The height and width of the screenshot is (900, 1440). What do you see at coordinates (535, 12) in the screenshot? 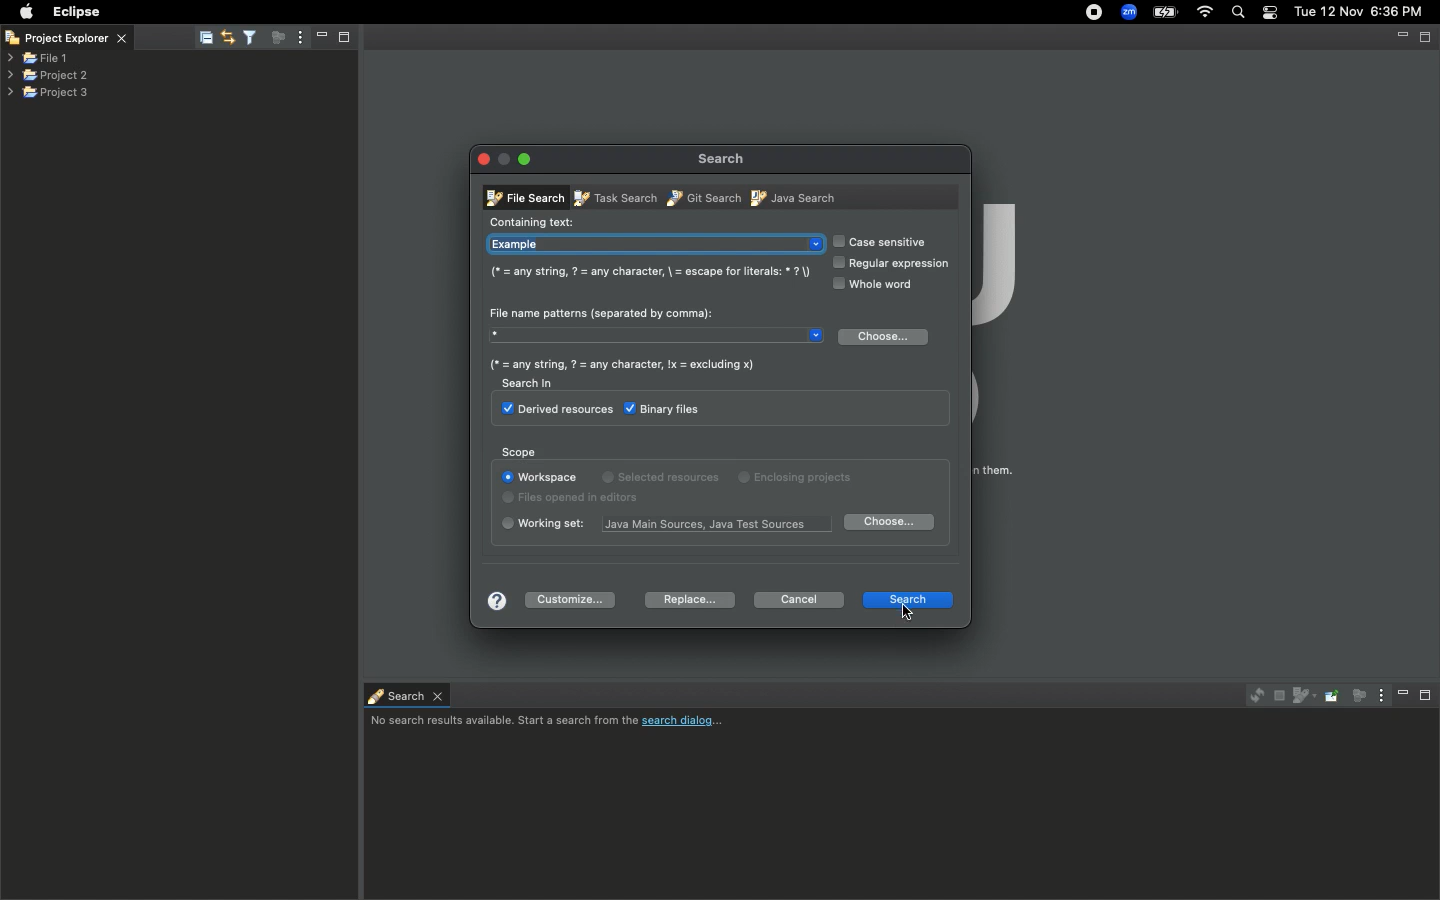
I see `Help` at bounding box center [535, 12].